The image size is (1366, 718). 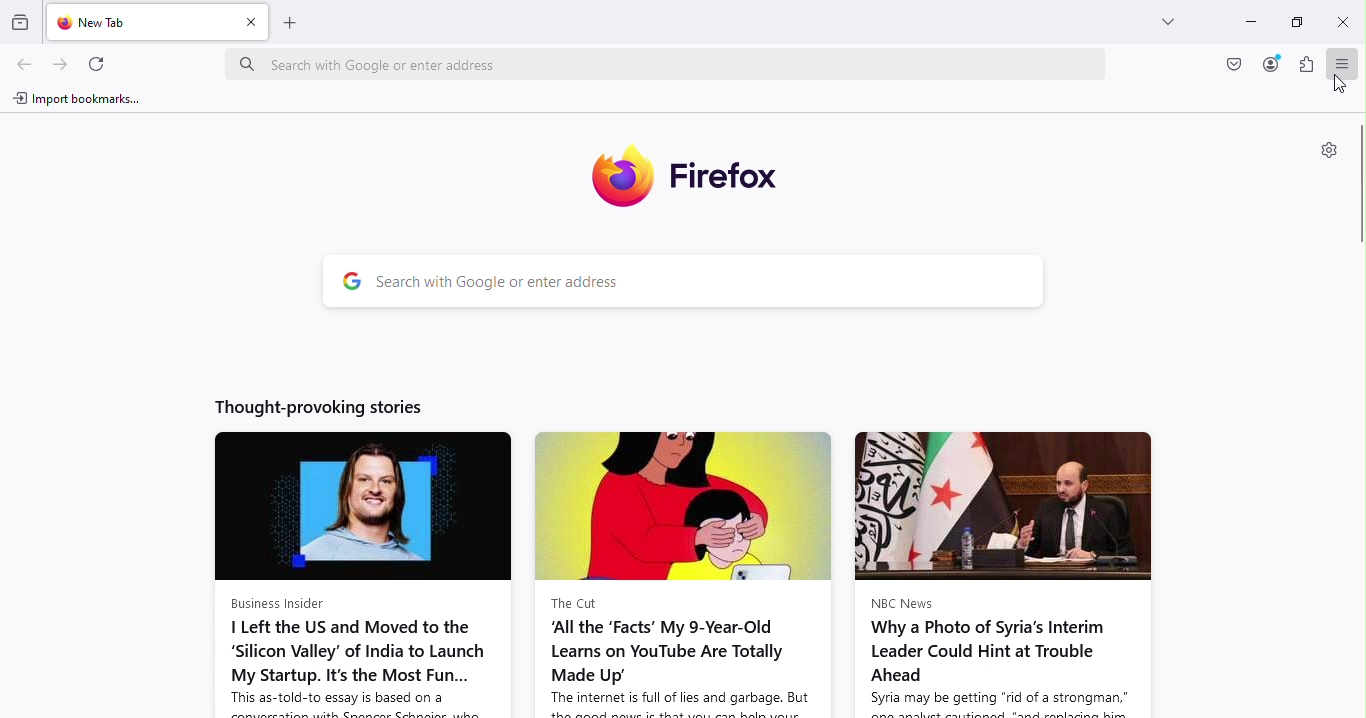 What do you see at coordinates (318, 409) in the screenshot?
I see `Thought-provoking stories` at bounding box center [318, 409].